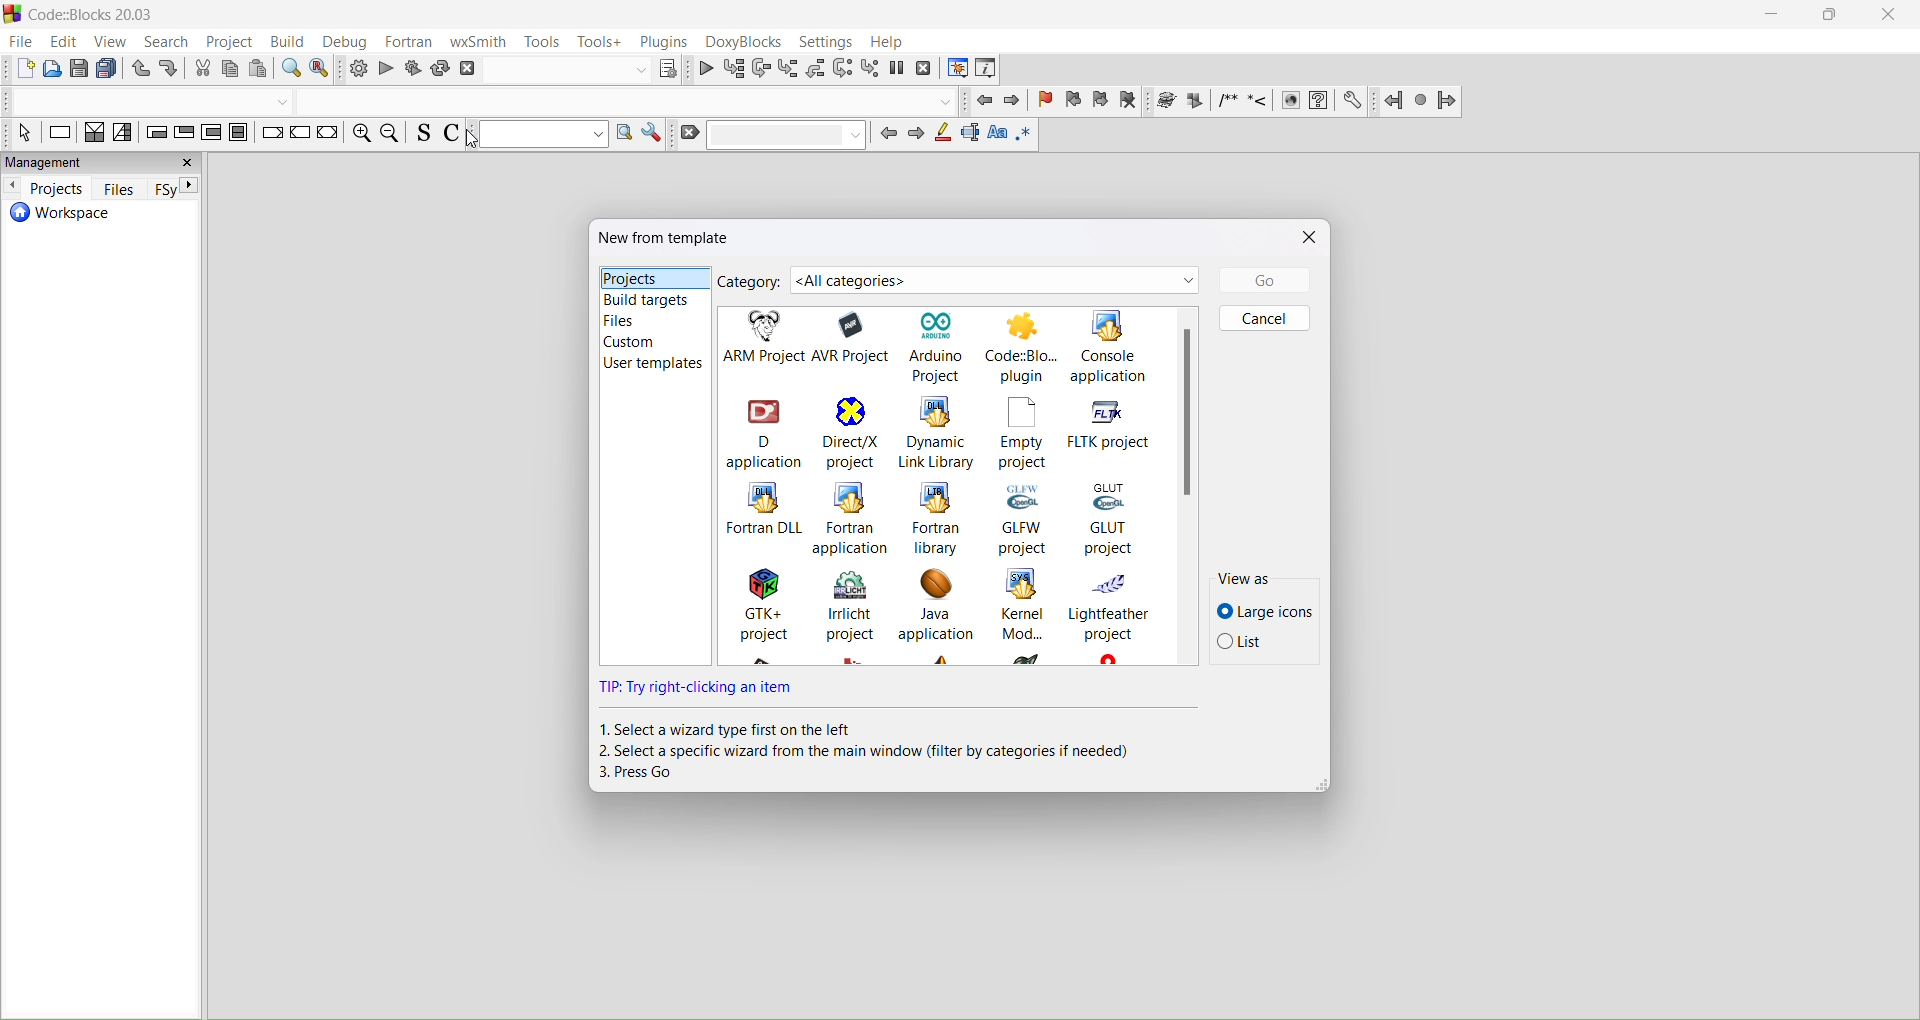 The height and width of the screenshot is (1020, 1920). What do you see at coordinates (890, 42) in the screenshot?
I see `help` at bounding box center [890, 42].